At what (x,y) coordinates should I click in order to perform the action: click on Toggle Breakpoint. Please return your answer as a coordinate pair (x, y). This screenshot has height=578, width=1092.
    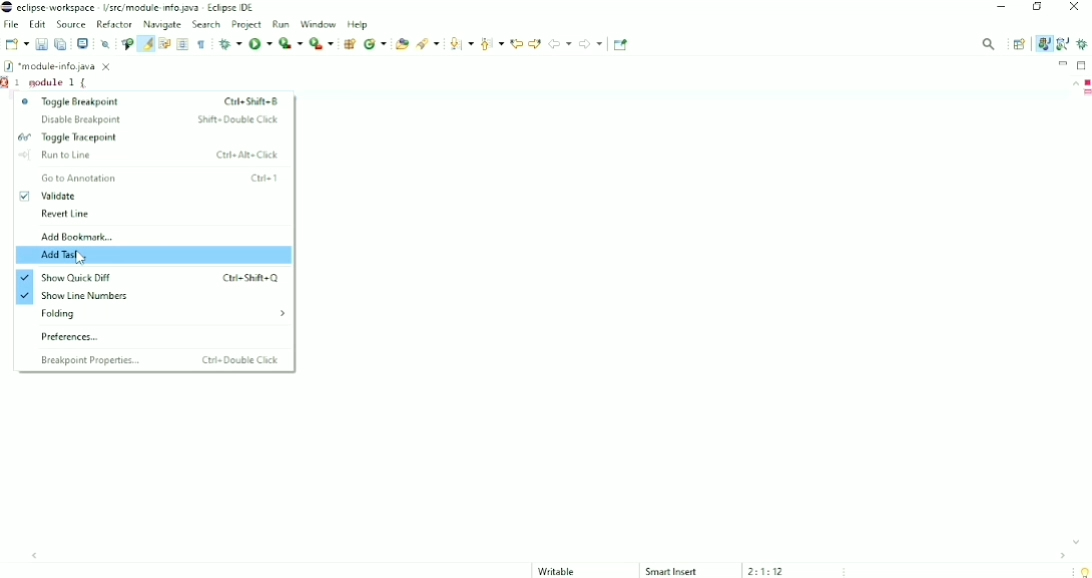
    Looking at the image, I should click on (150, 100).